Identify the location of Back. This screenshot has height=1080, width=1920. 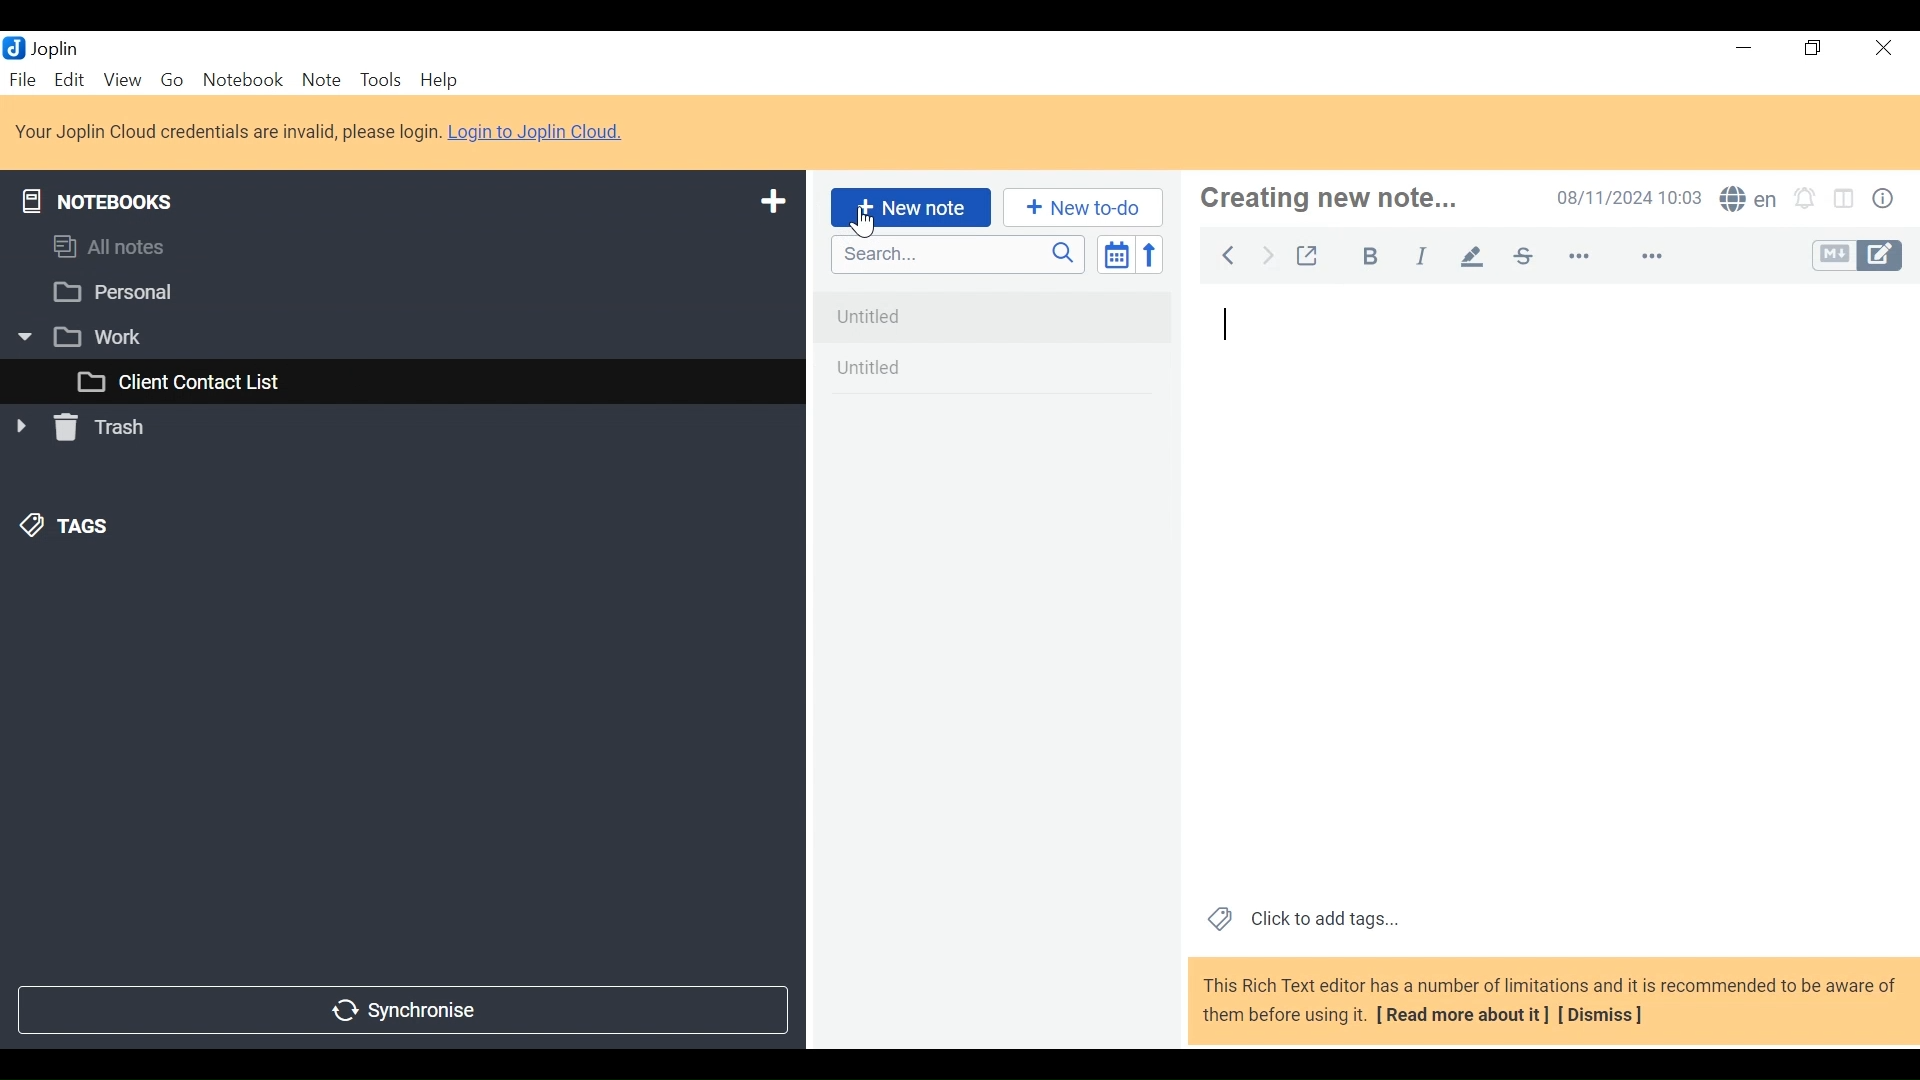
(1232, 254).